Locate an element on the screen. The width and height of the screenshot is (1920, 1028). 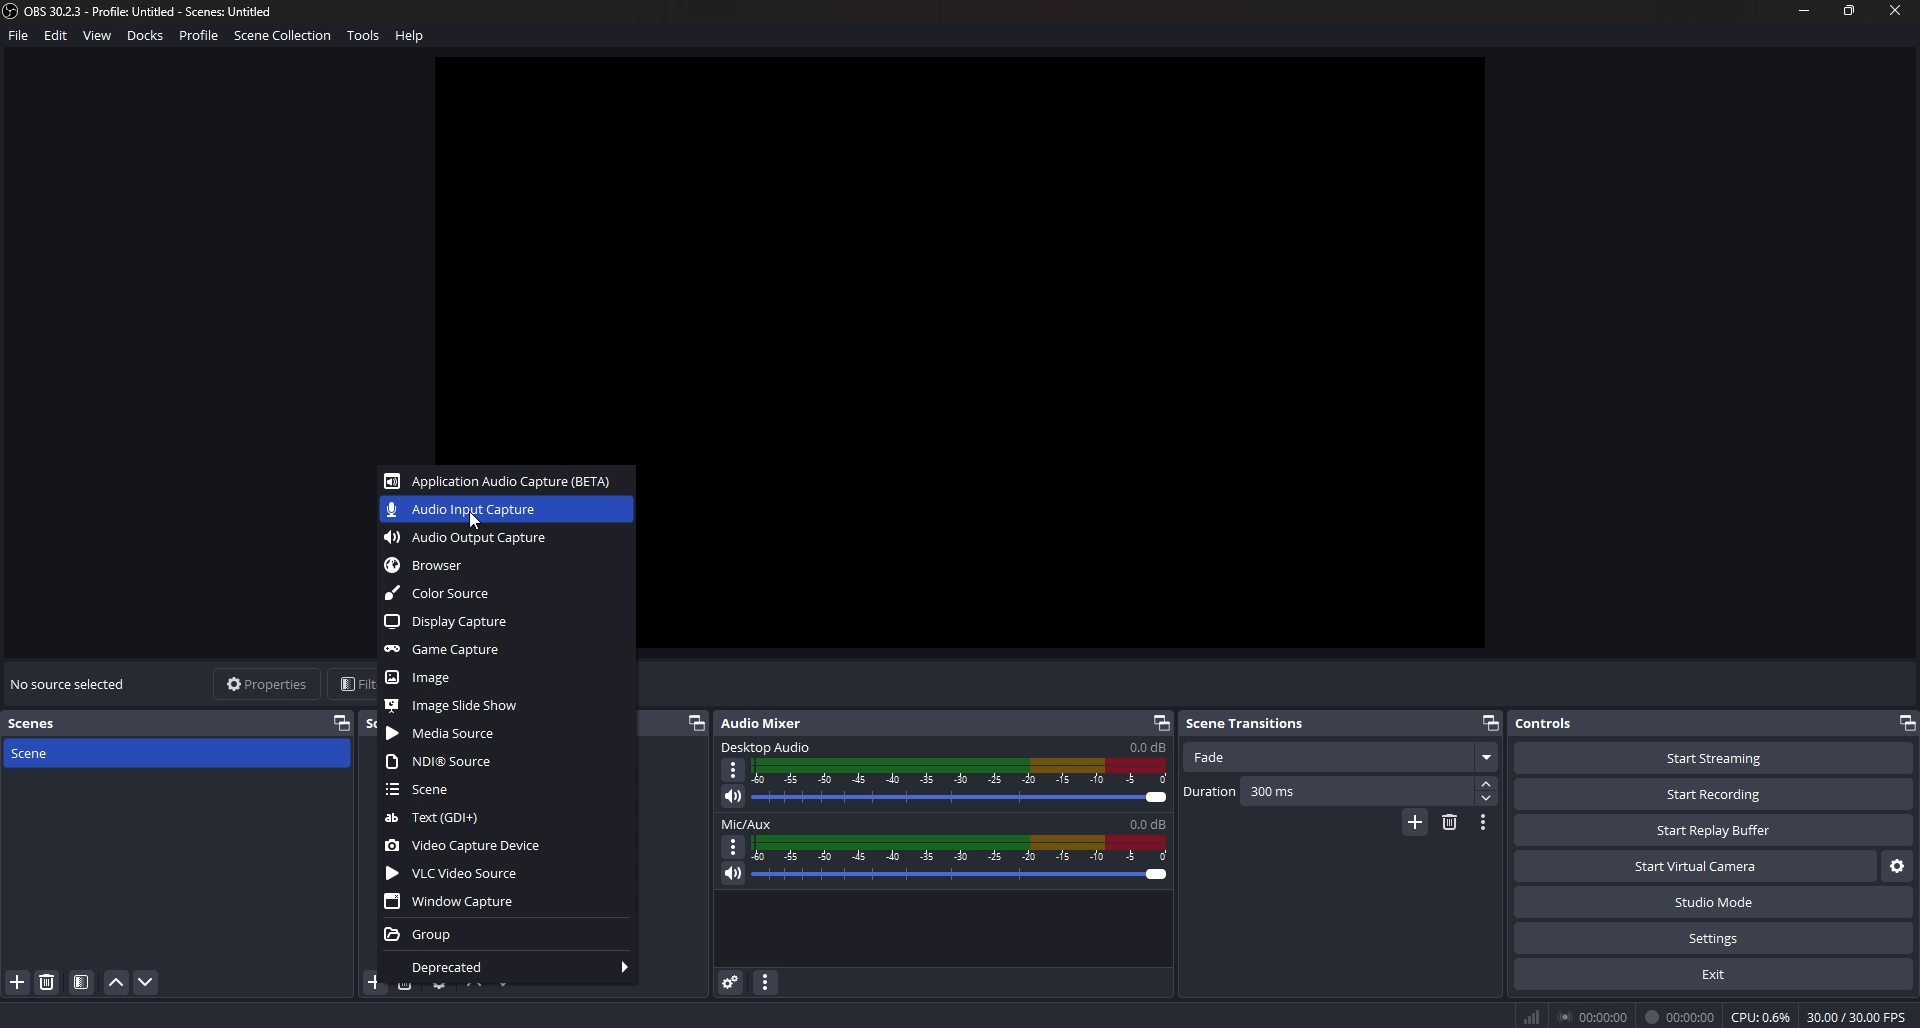
image is located at coordinates (501, 678).